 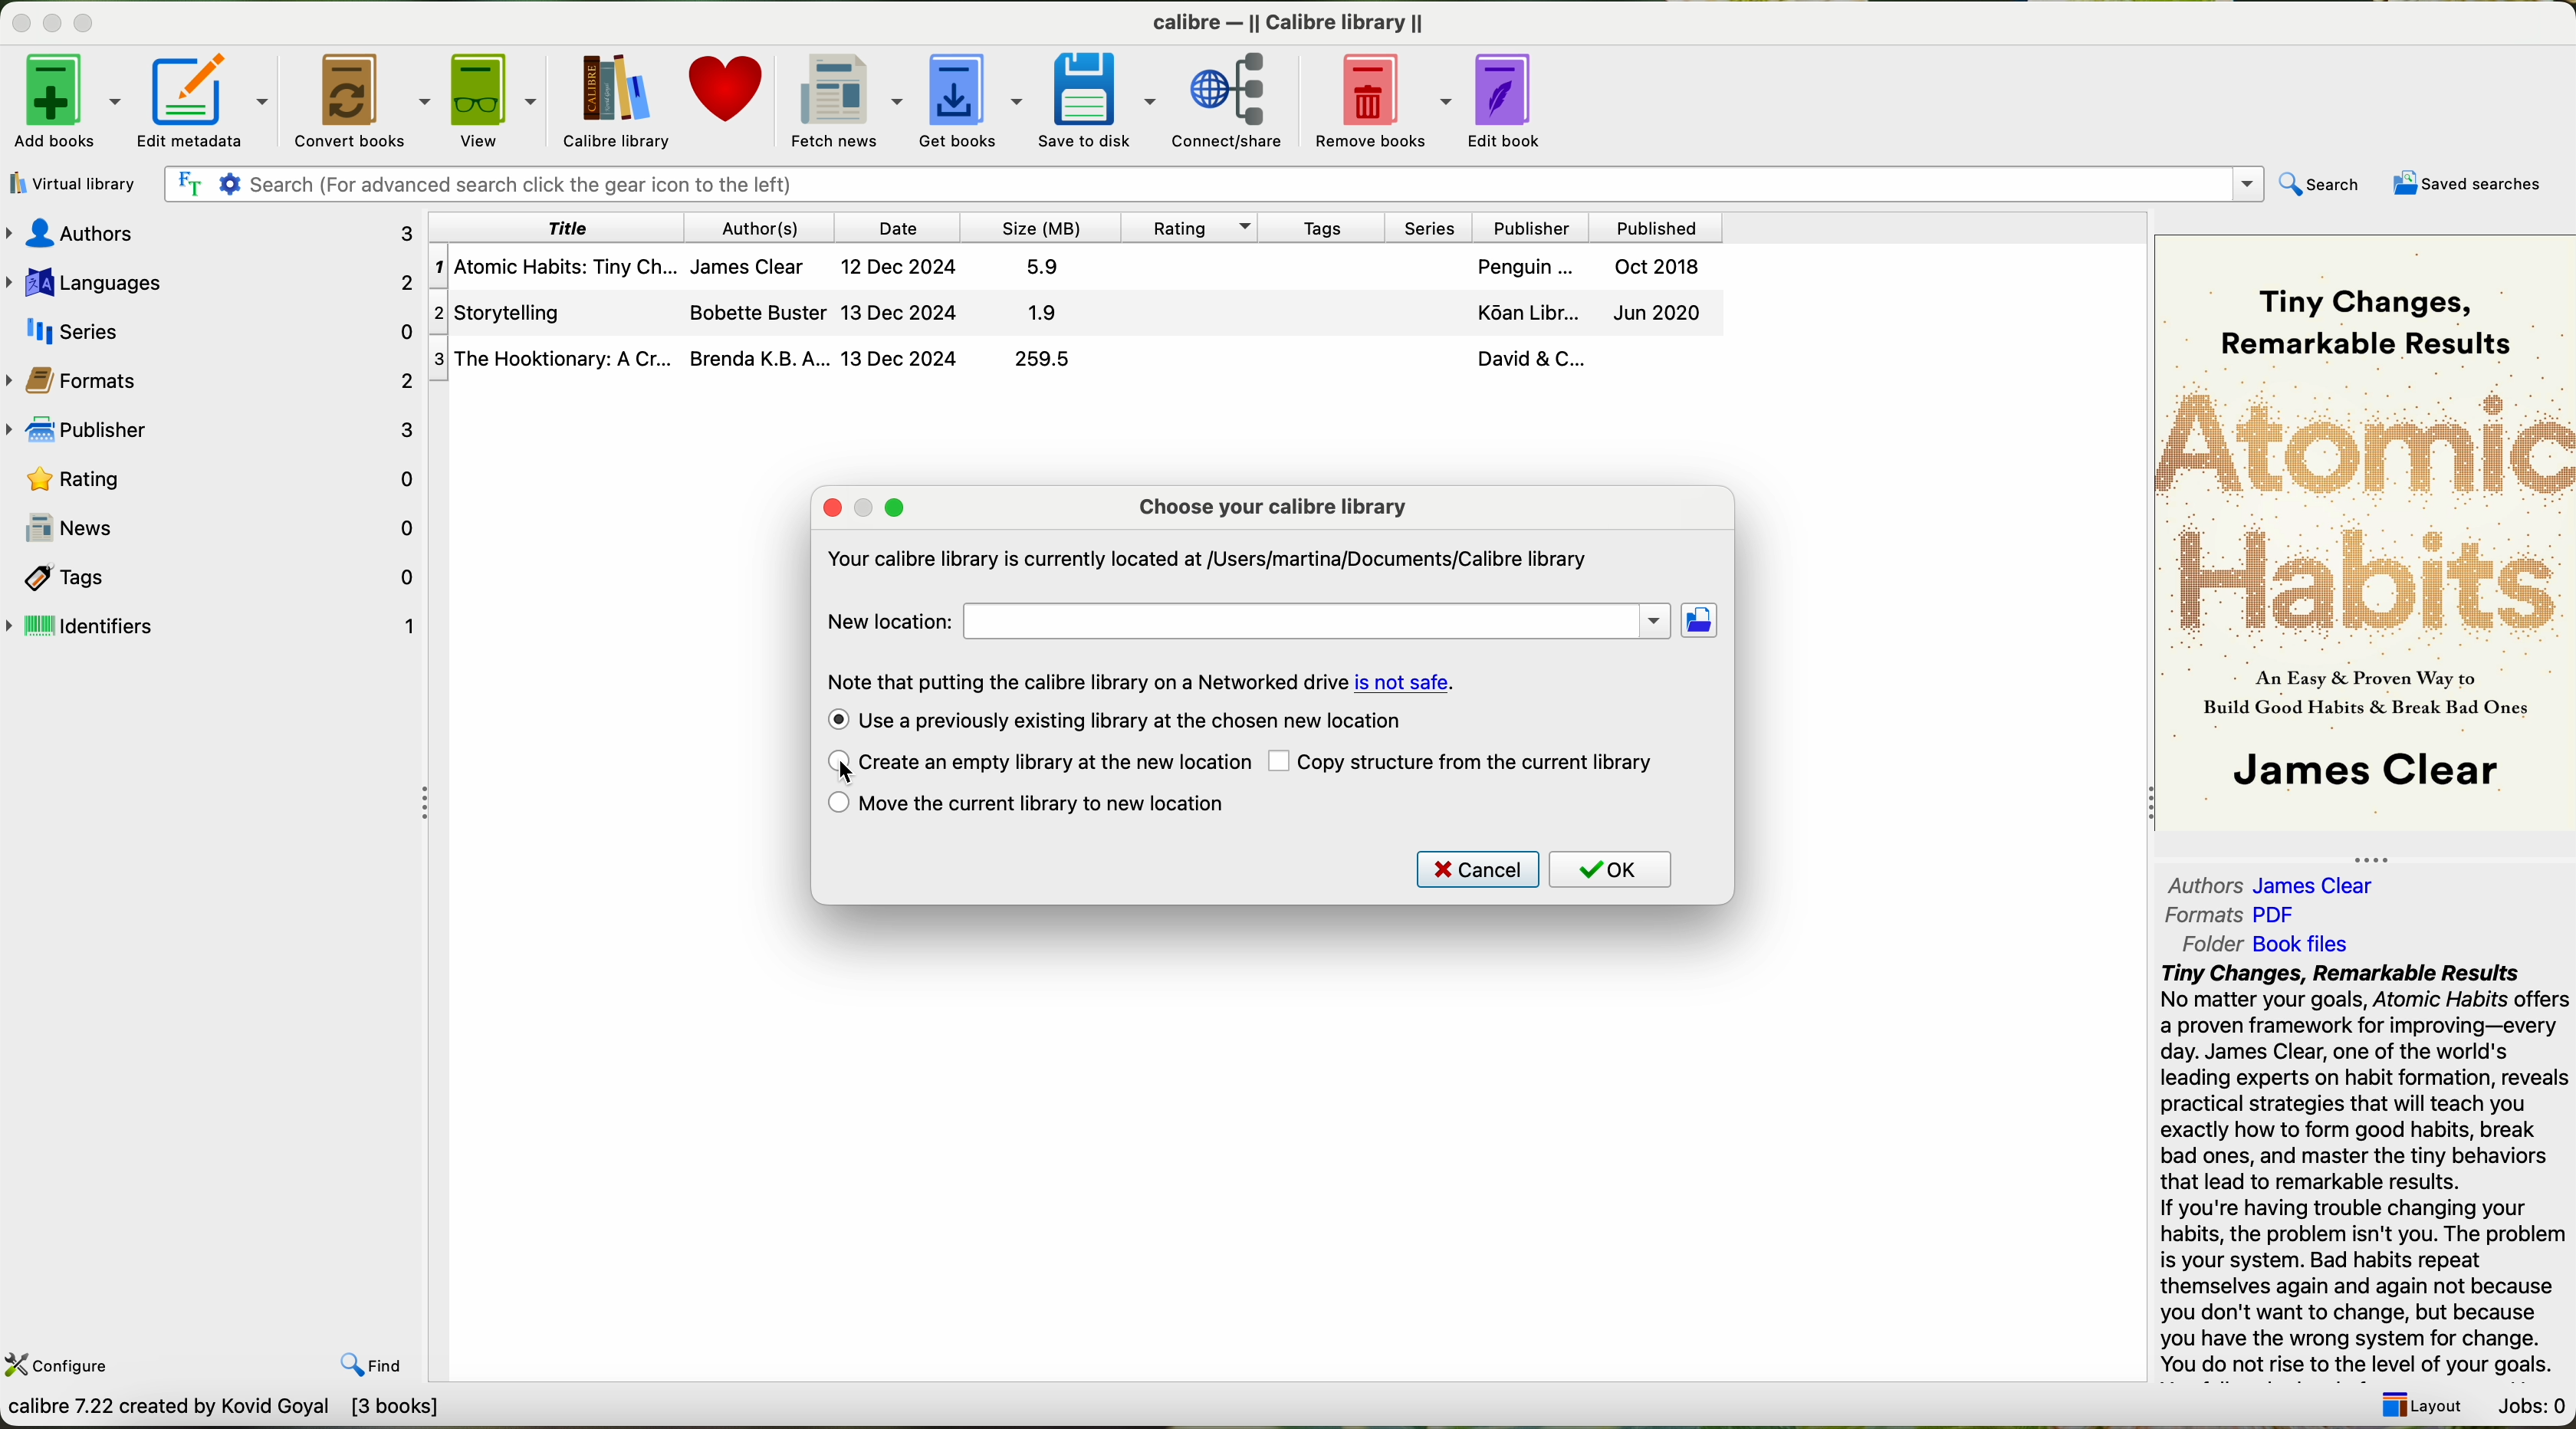 I want to click on configure, so click(x=61, y=1363).